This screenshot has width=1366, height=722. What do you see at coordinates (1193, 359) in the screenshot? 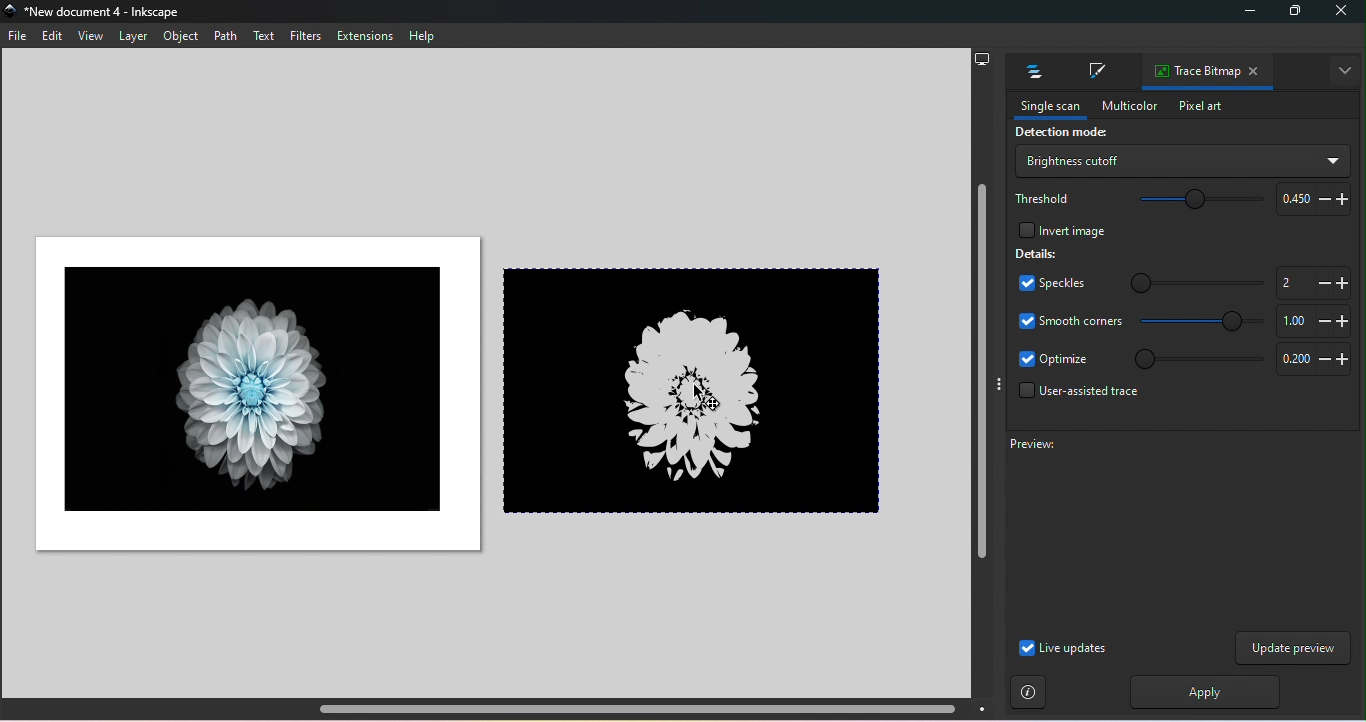
I see `Optimize slide bar` at bounding box center [1193, 359].